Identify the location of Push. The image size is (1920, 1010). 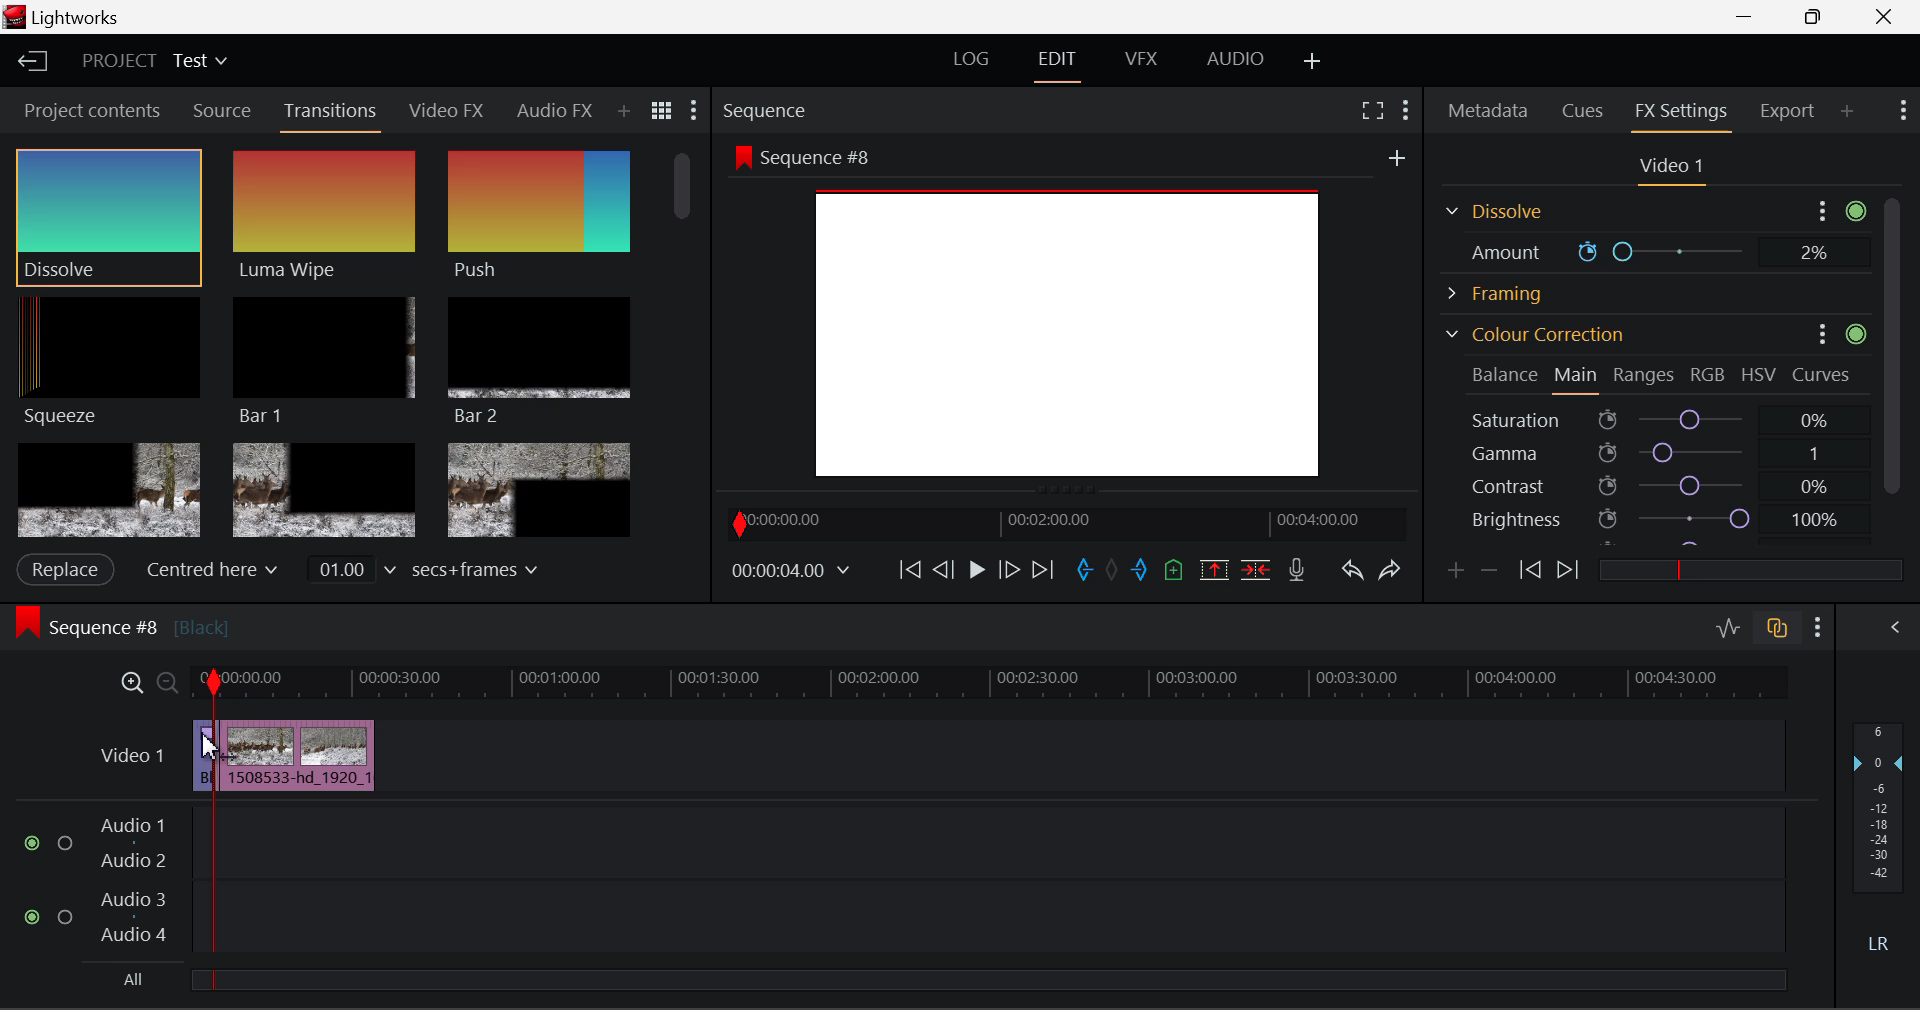
(538, 216).